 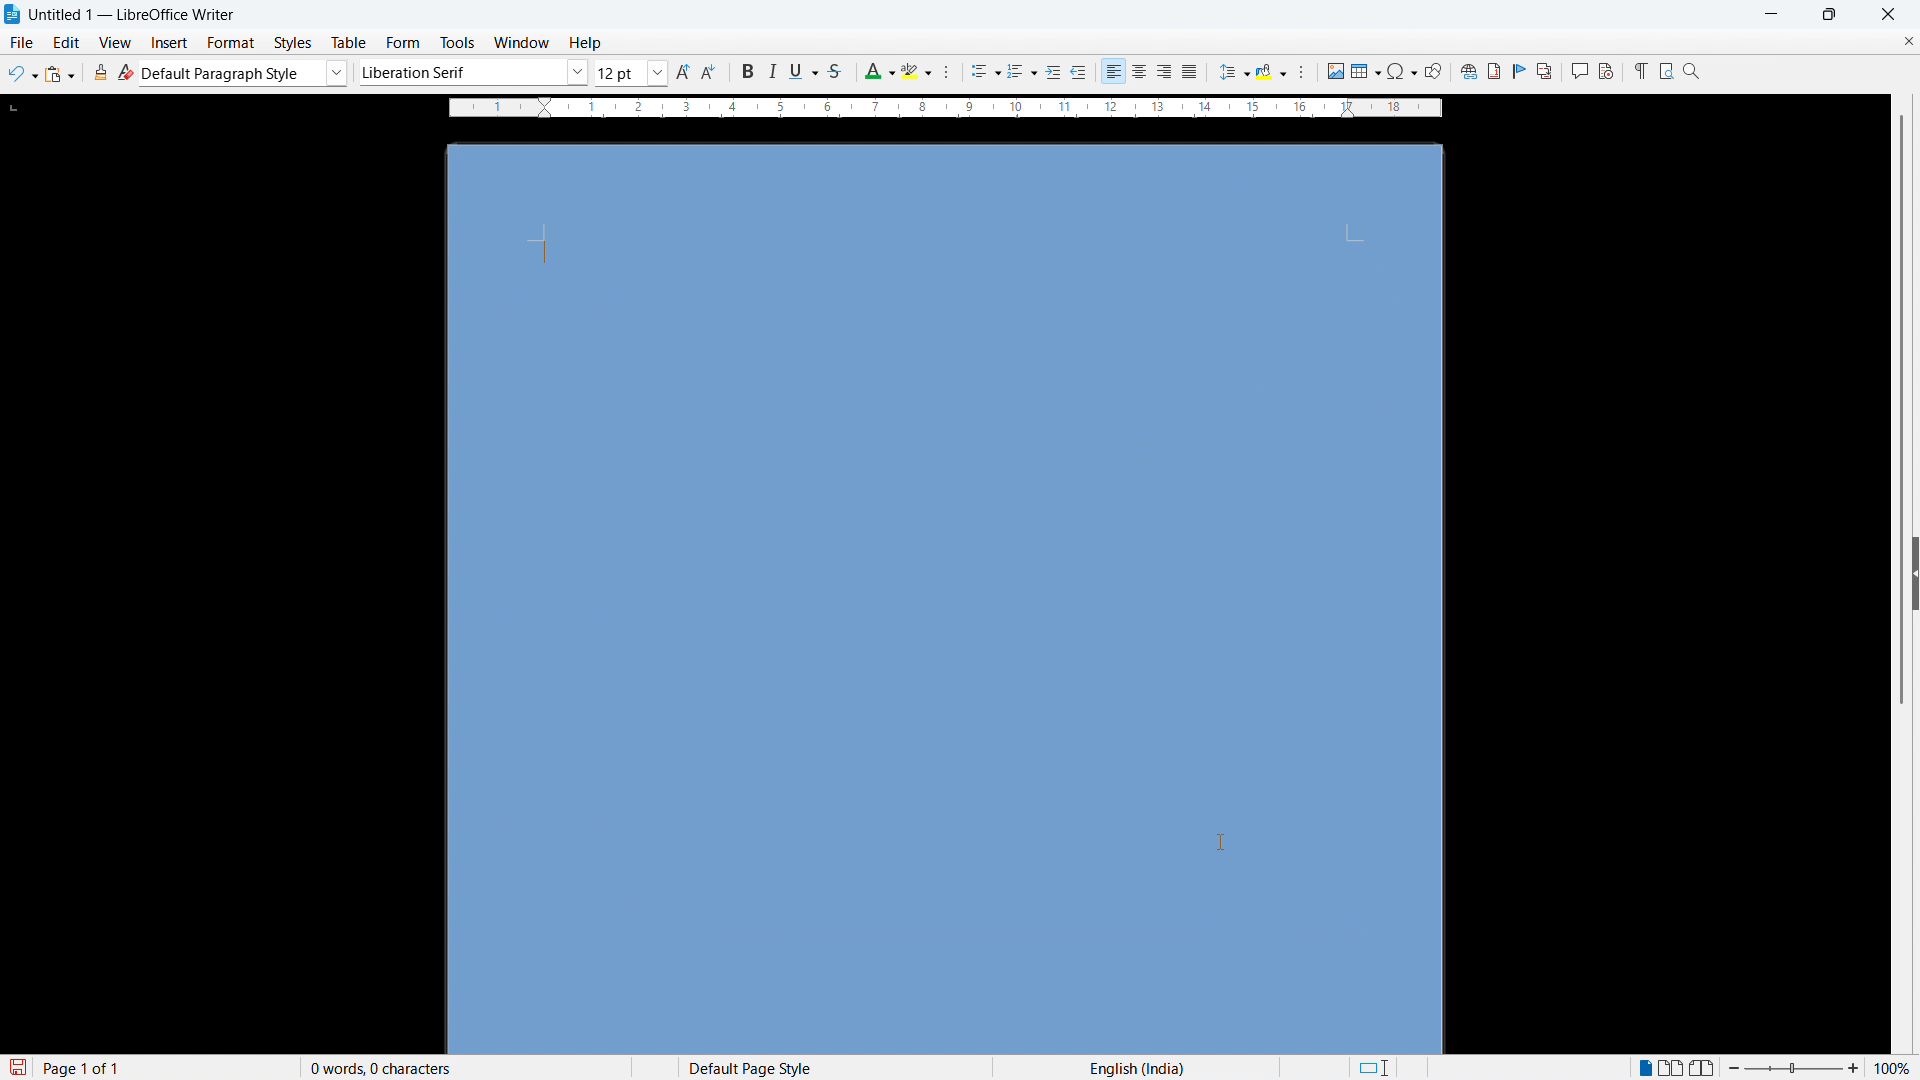 What do you see at coordinates (20, 42) in the screenshot?
I see `file` at bounding box center [20, 42].